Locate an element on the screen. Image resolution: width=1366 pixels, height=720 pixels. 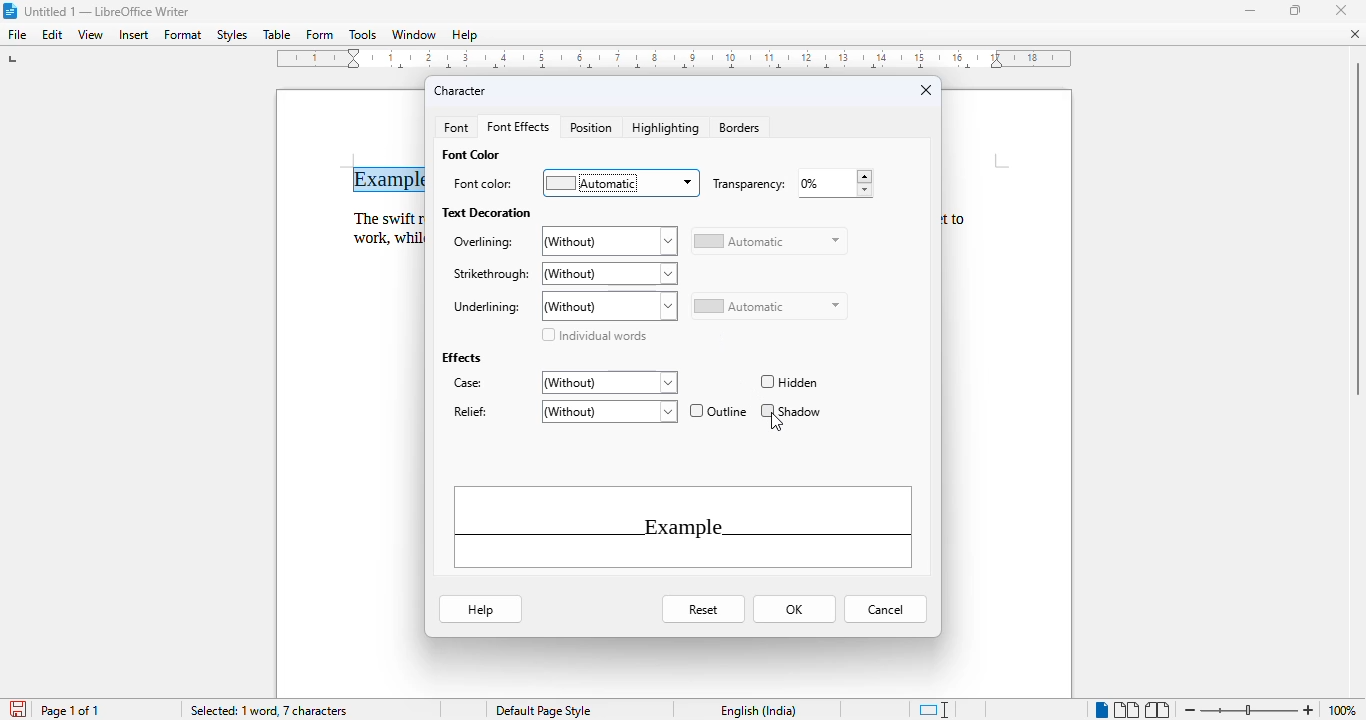
maximize is located at coordinates (1295, 9).